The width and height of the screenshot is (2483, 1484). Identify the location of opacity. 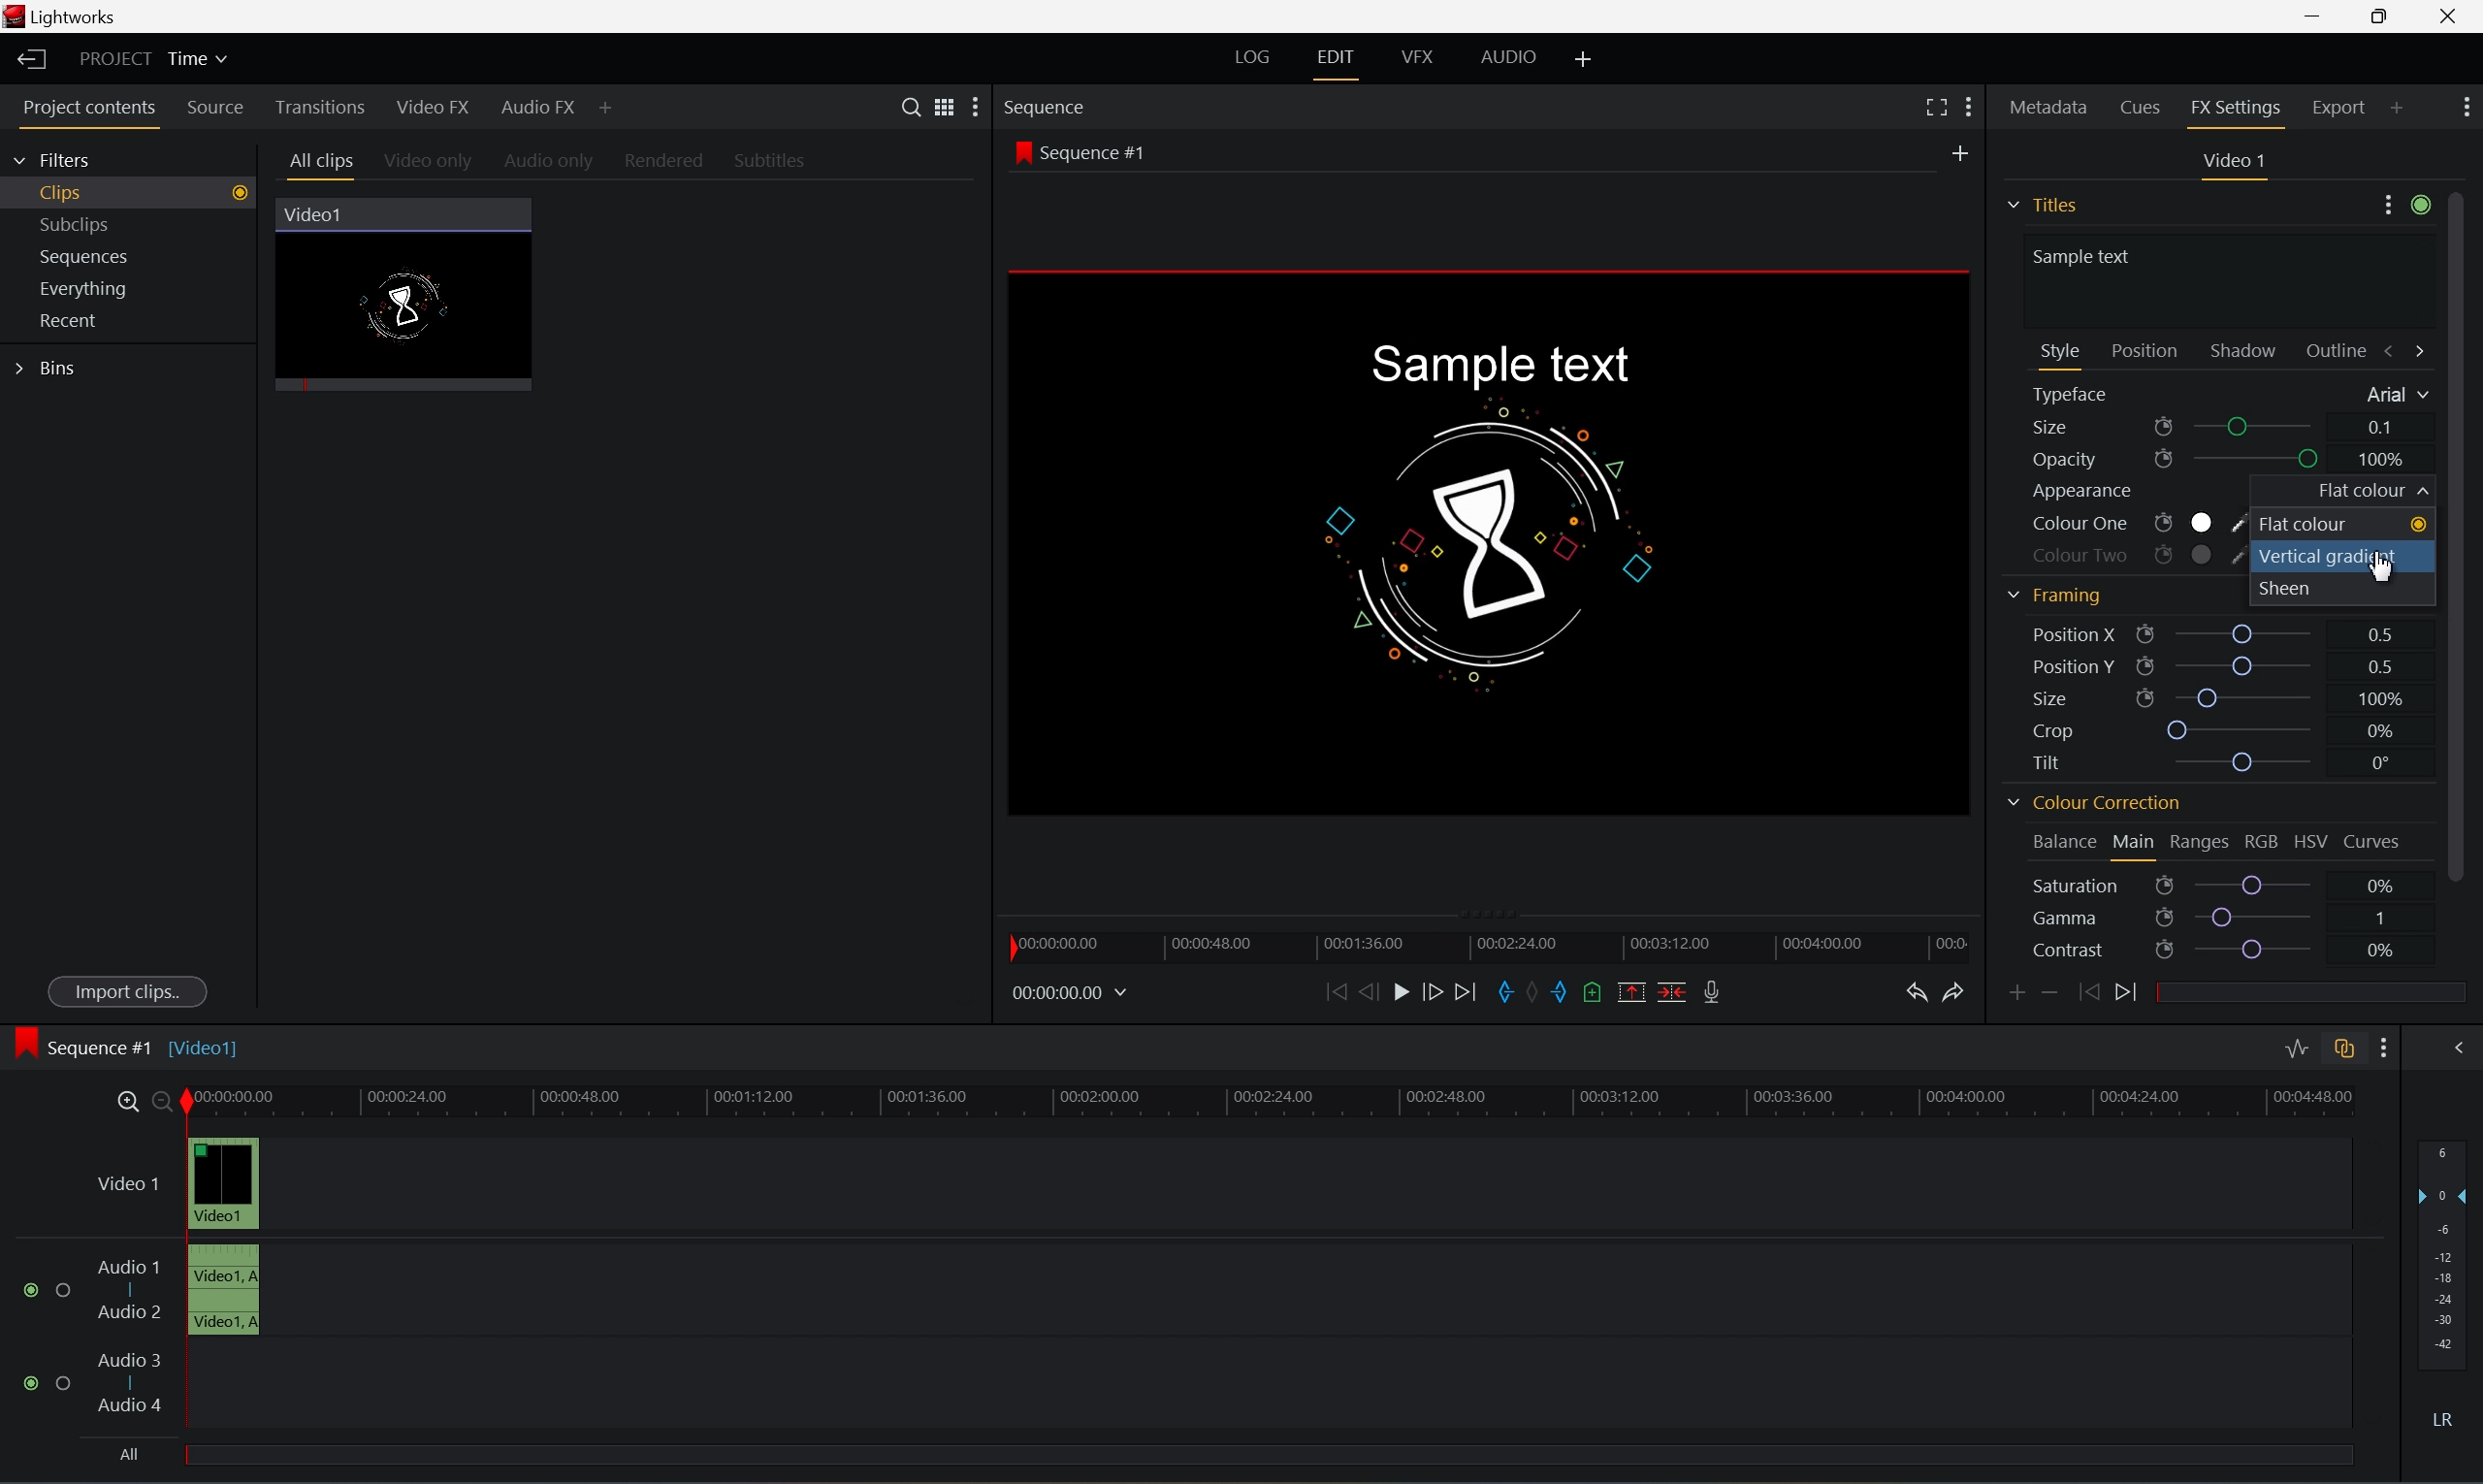
(2101, 461).